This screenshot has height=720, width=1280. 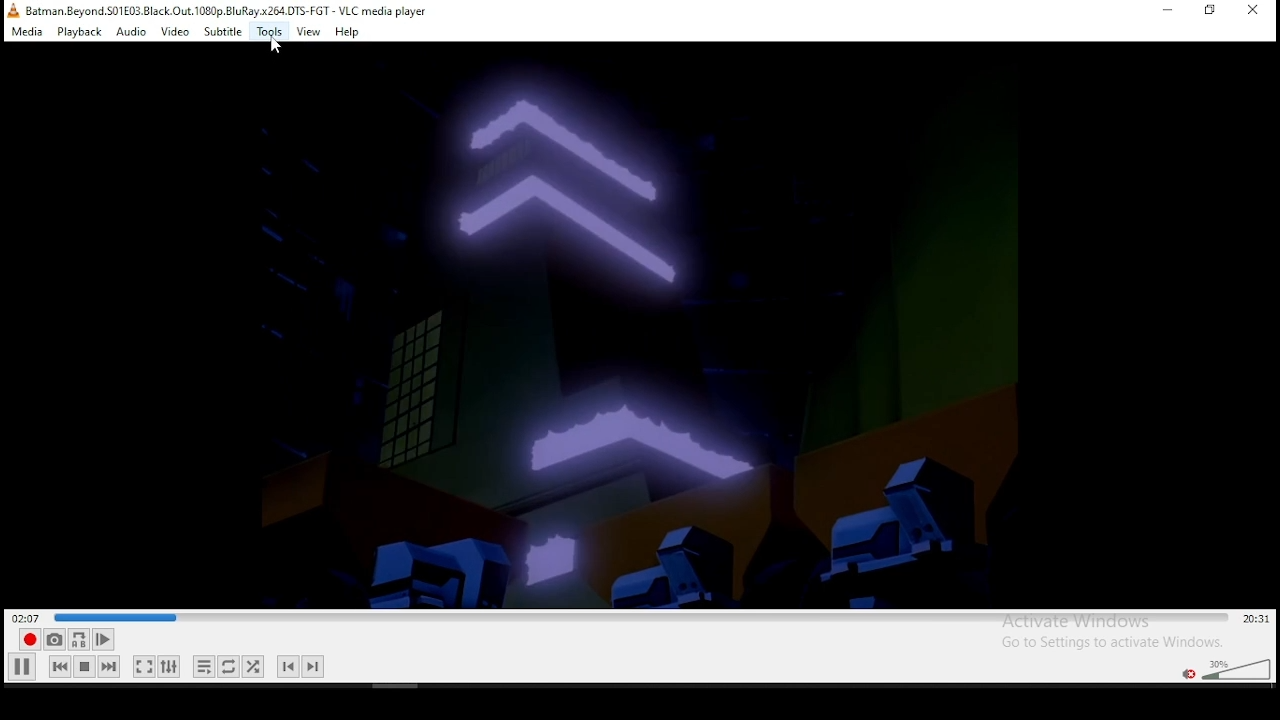 I want to click on close window, so click(x=1255, y=12).